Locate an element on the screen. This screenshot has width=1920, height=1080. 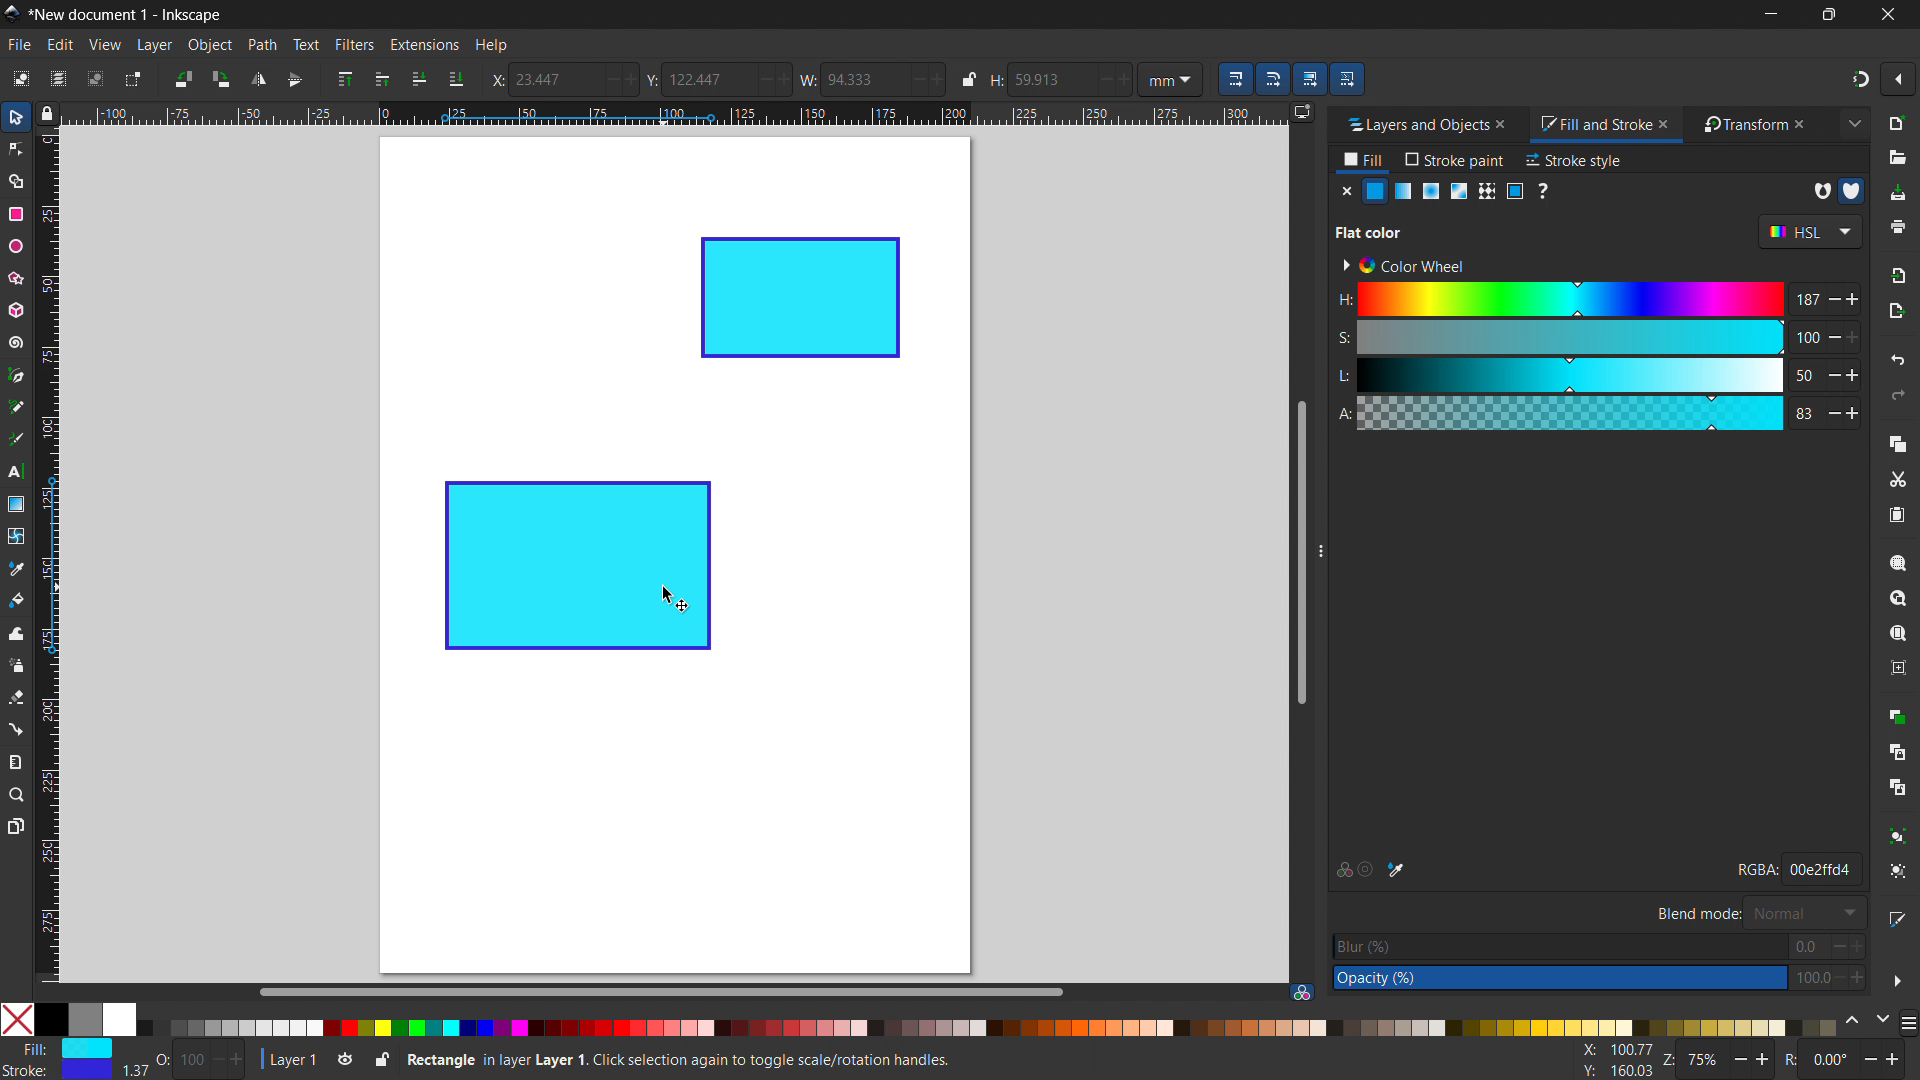
shape builder tool is located at coordinates (13, 180).